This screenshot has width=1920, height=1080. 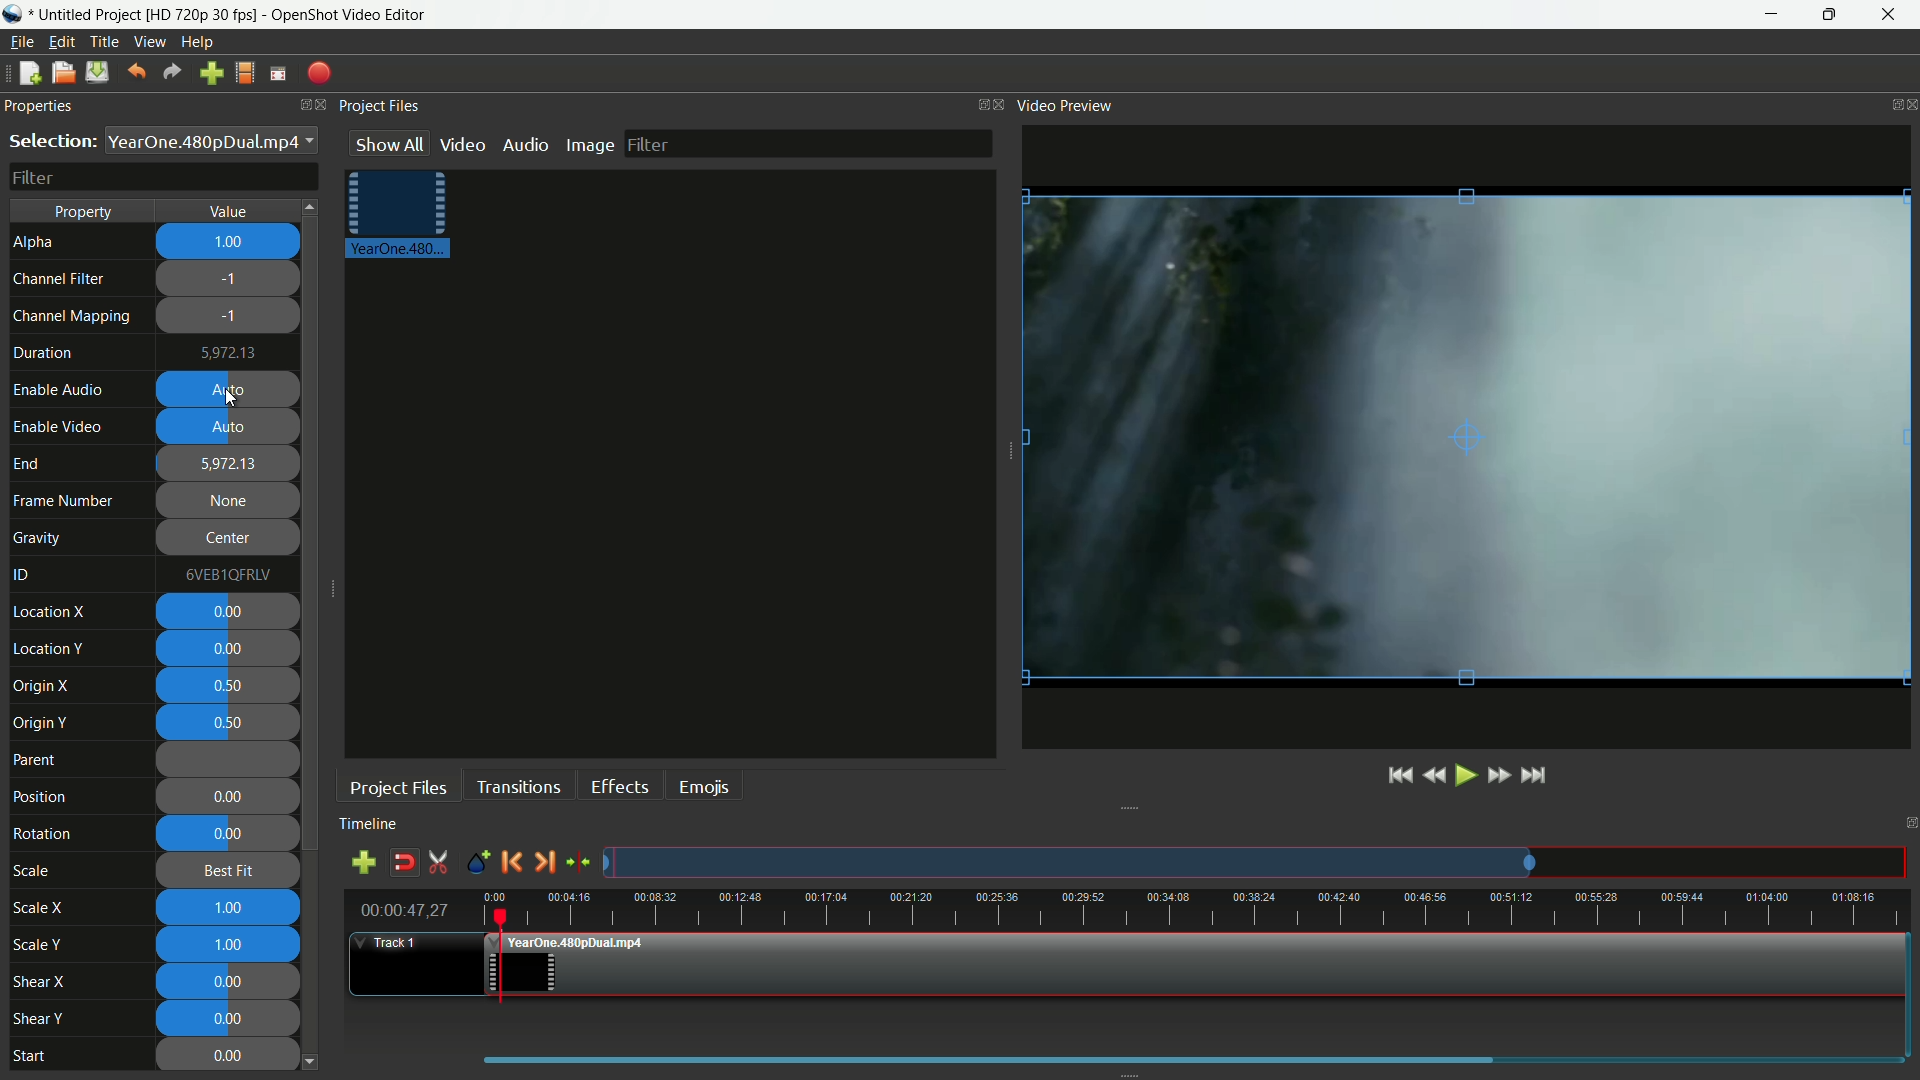 I want to click on -1, so click(x=230, y=317).